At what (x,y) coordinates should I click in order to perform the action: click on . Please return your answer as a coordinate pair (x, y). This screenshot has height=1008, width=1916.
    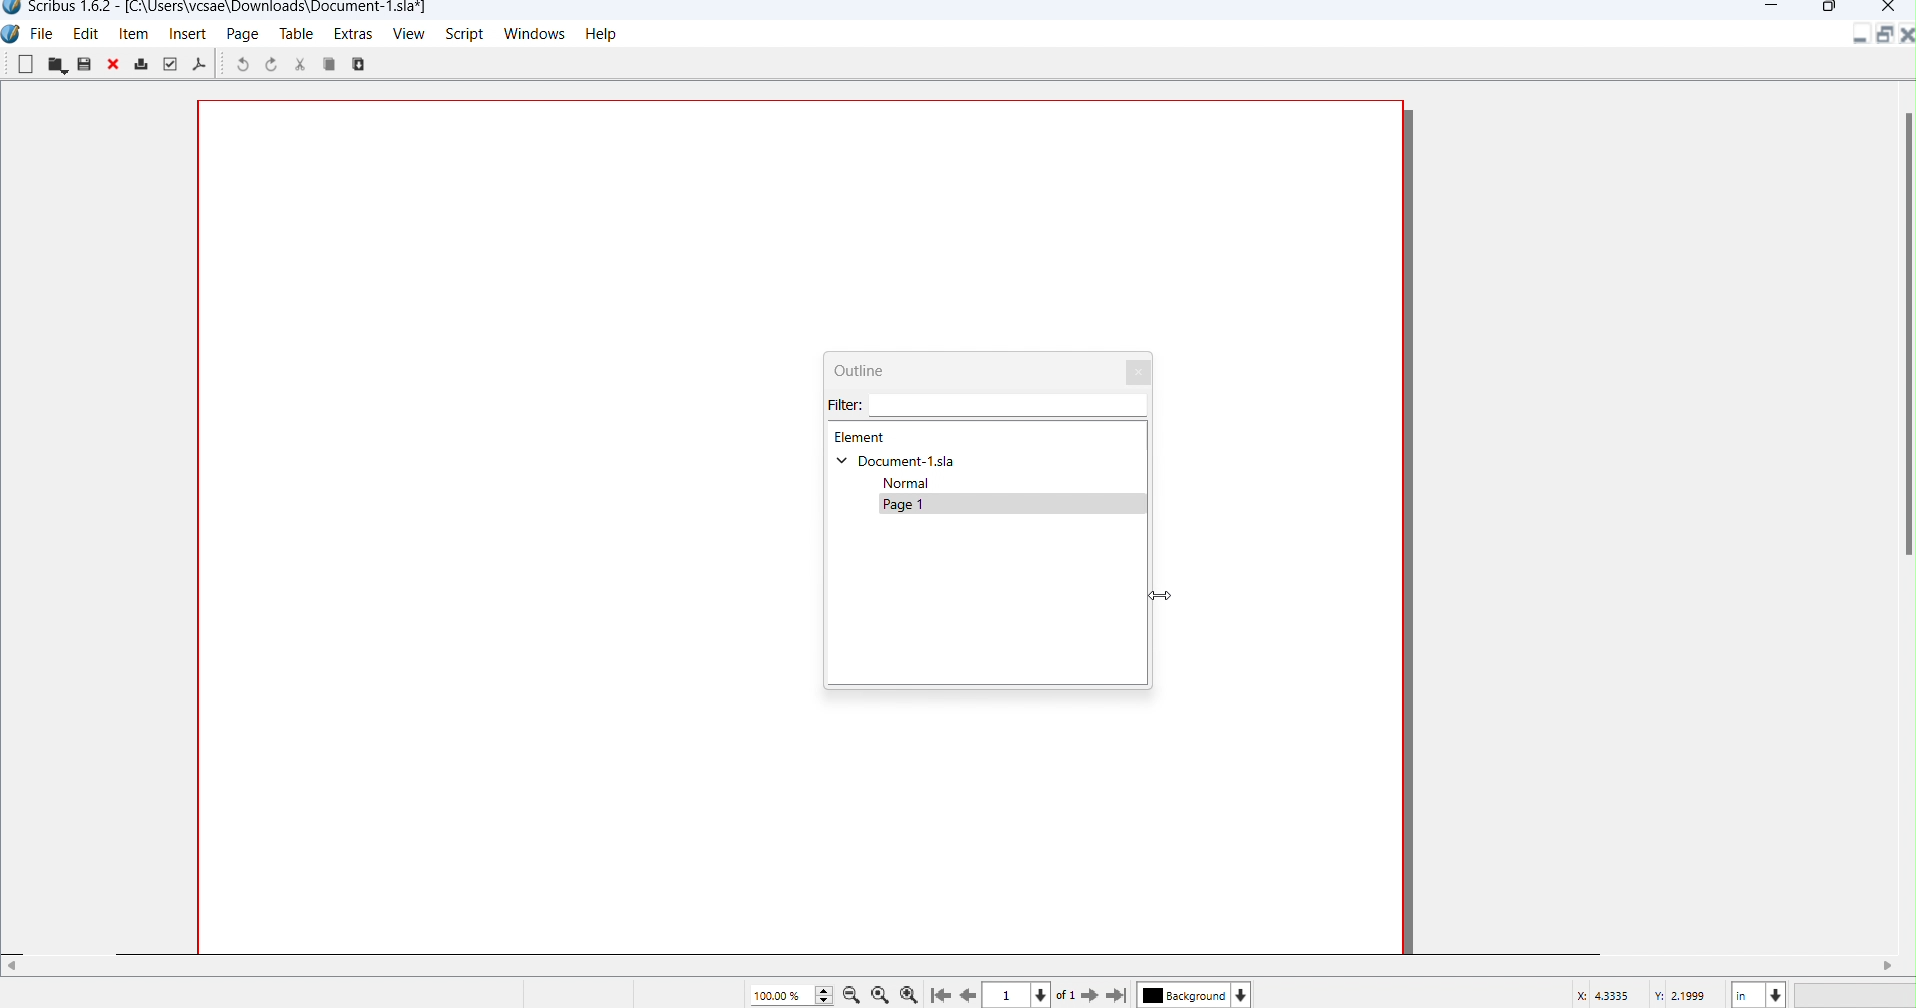
    Looking at the image, I should click on (192, 35).